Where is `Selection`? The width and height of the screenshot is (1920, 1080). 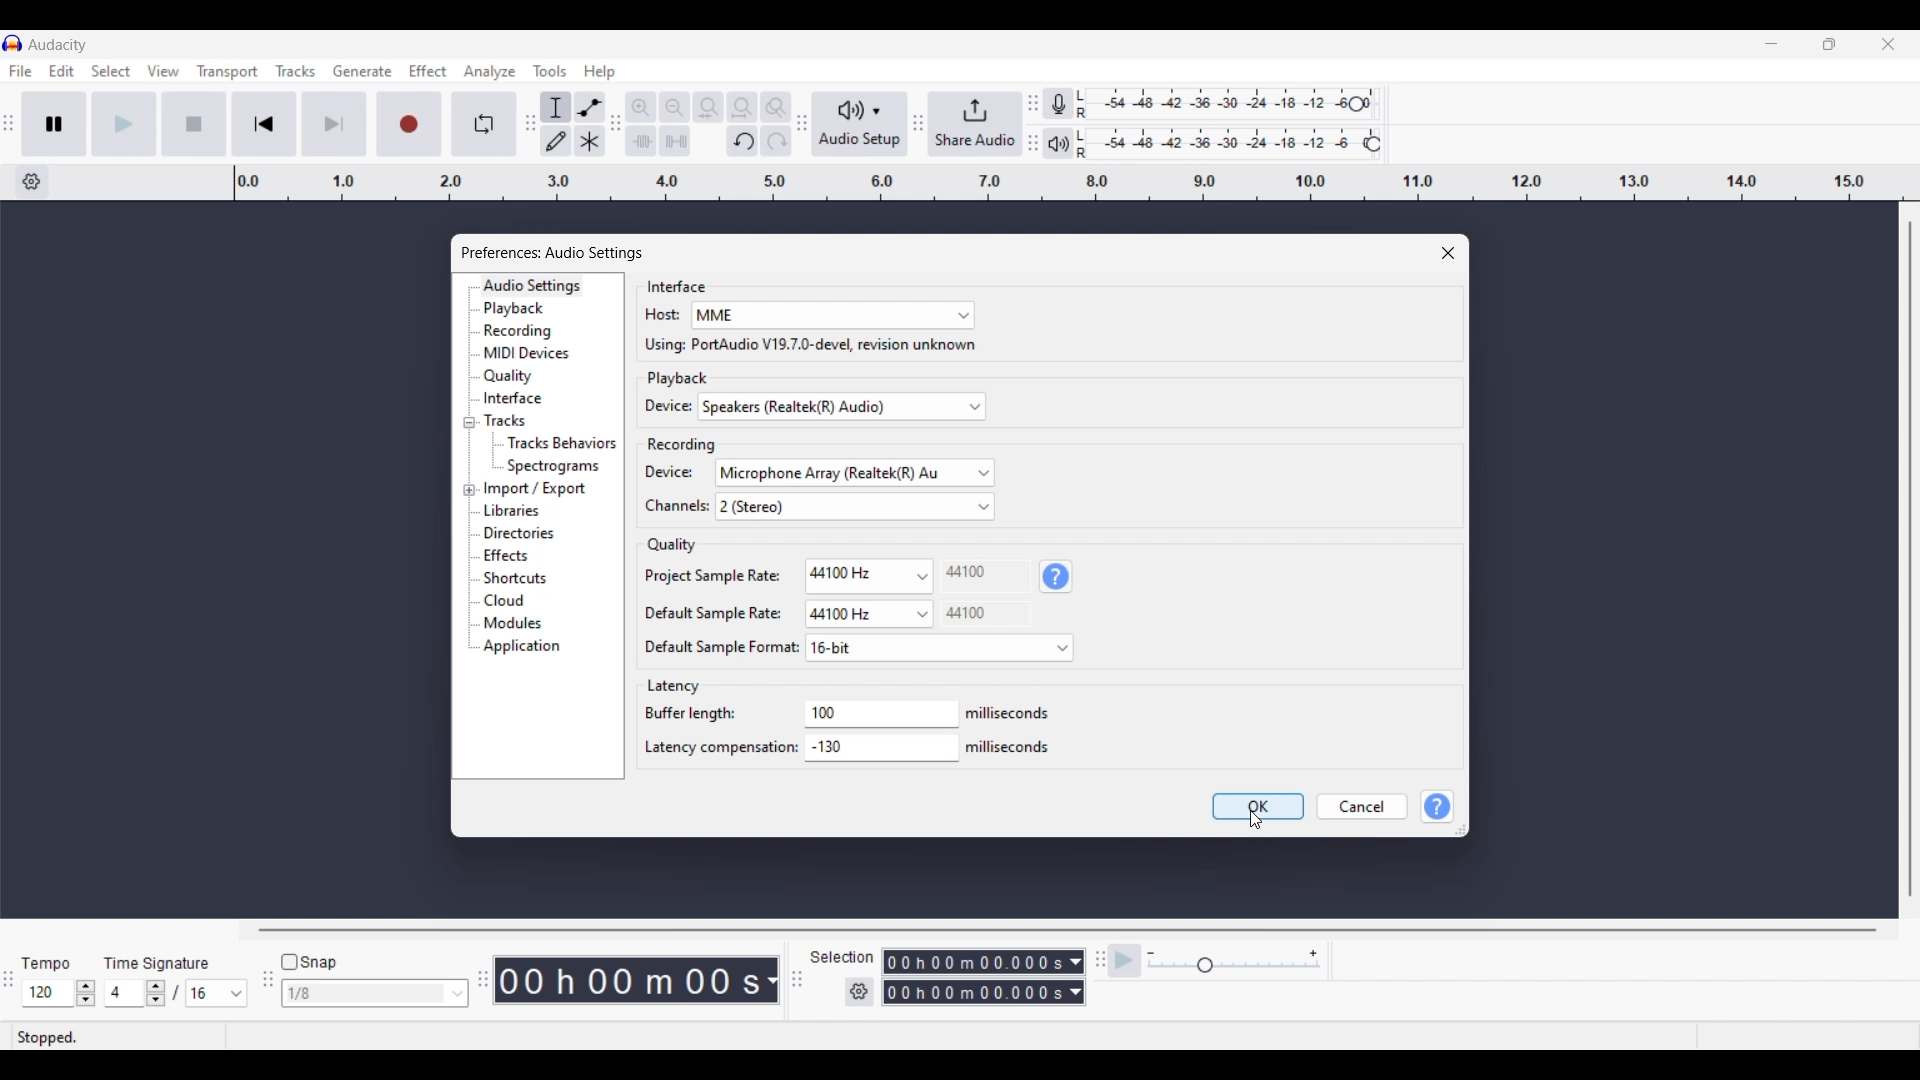 Selection is located at coordinates (840, 957).